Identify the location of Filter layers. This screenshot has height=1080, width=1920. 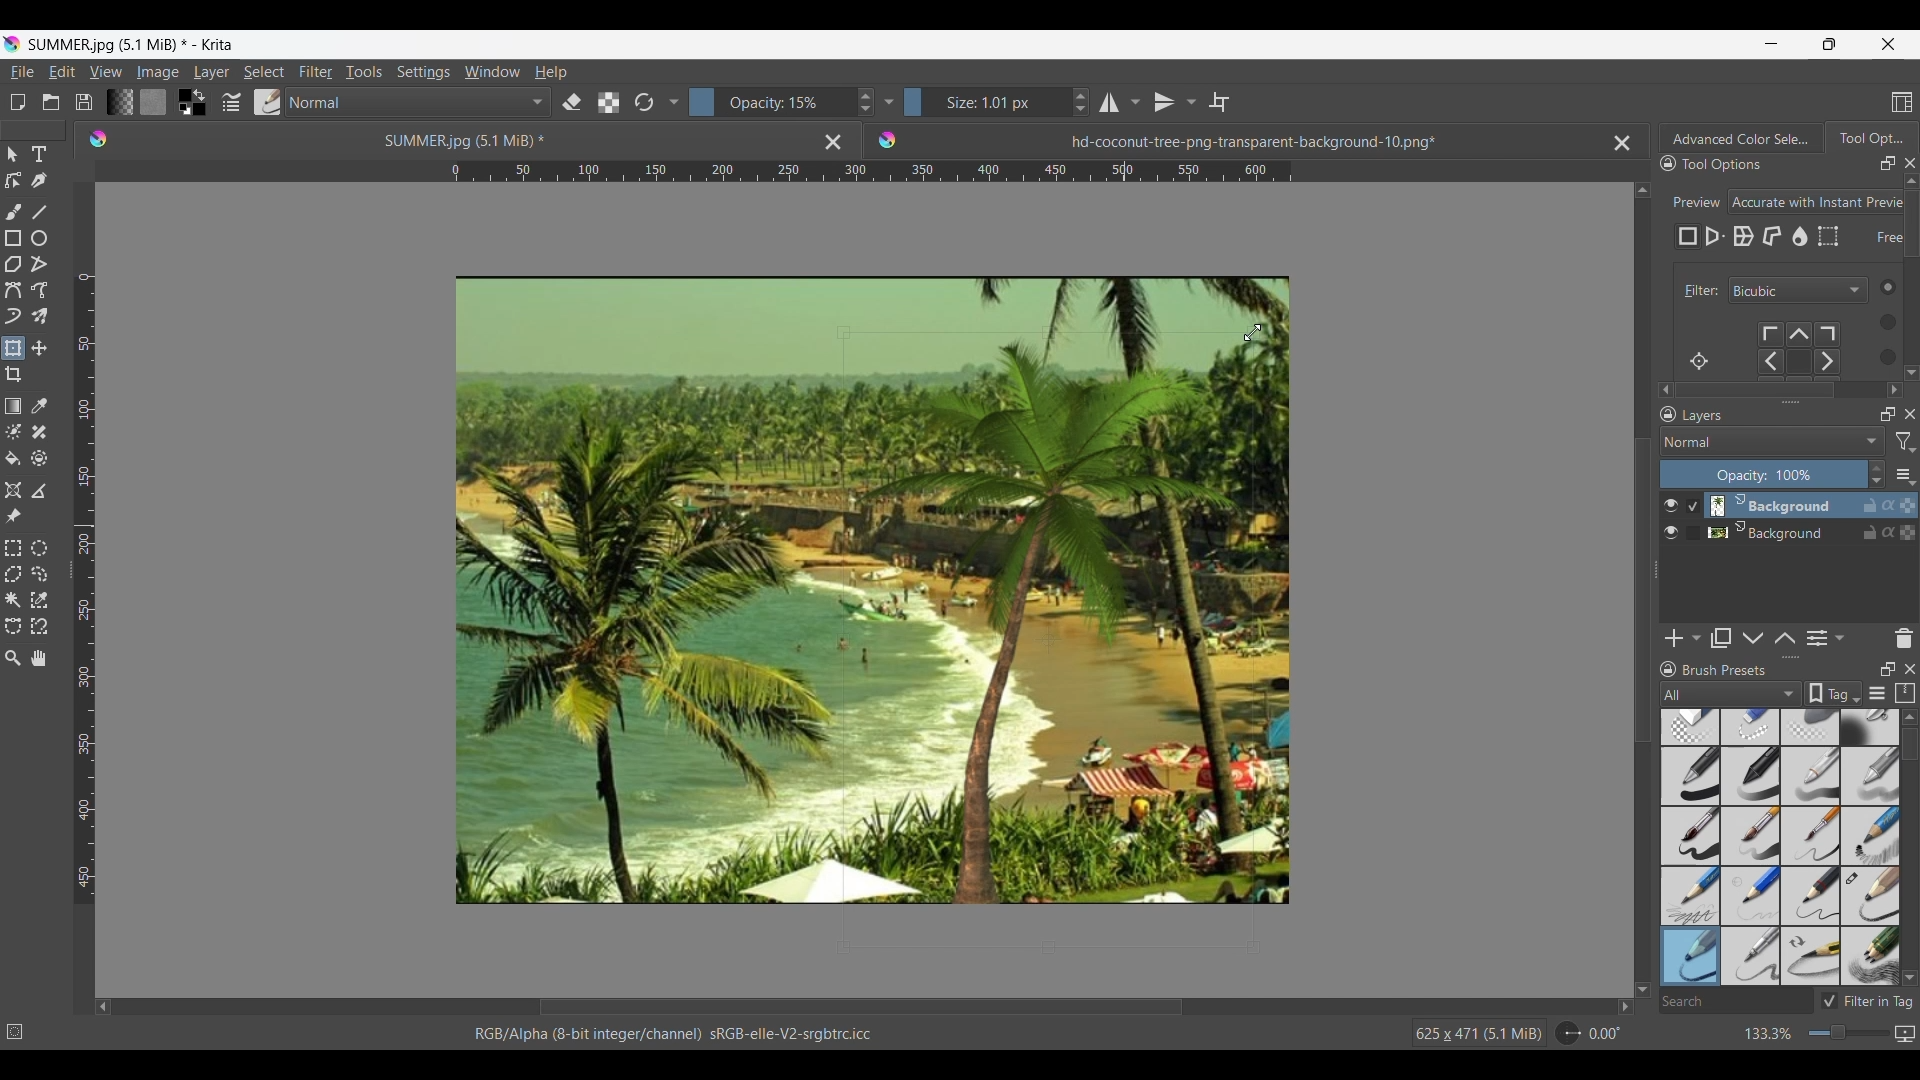
(1906, 442).